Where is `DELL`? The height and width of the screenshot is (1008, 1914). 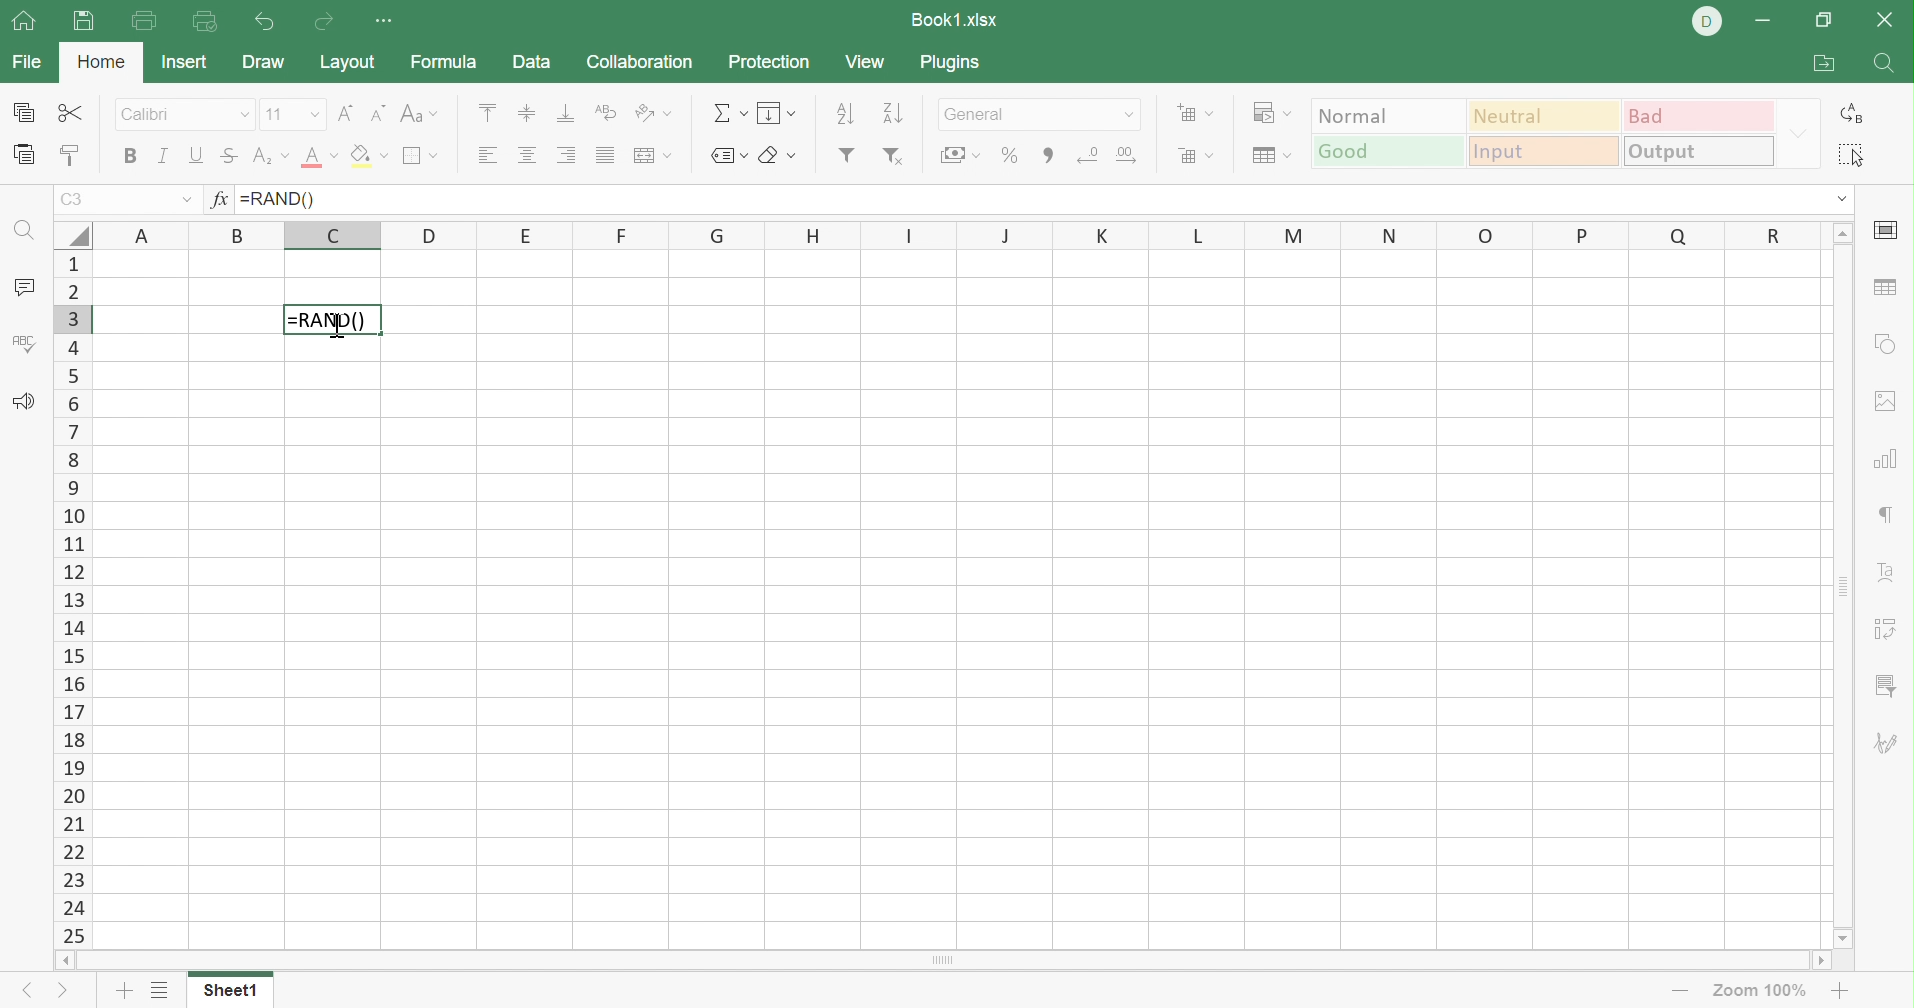
DELL is located at coordinates (1706, 22).